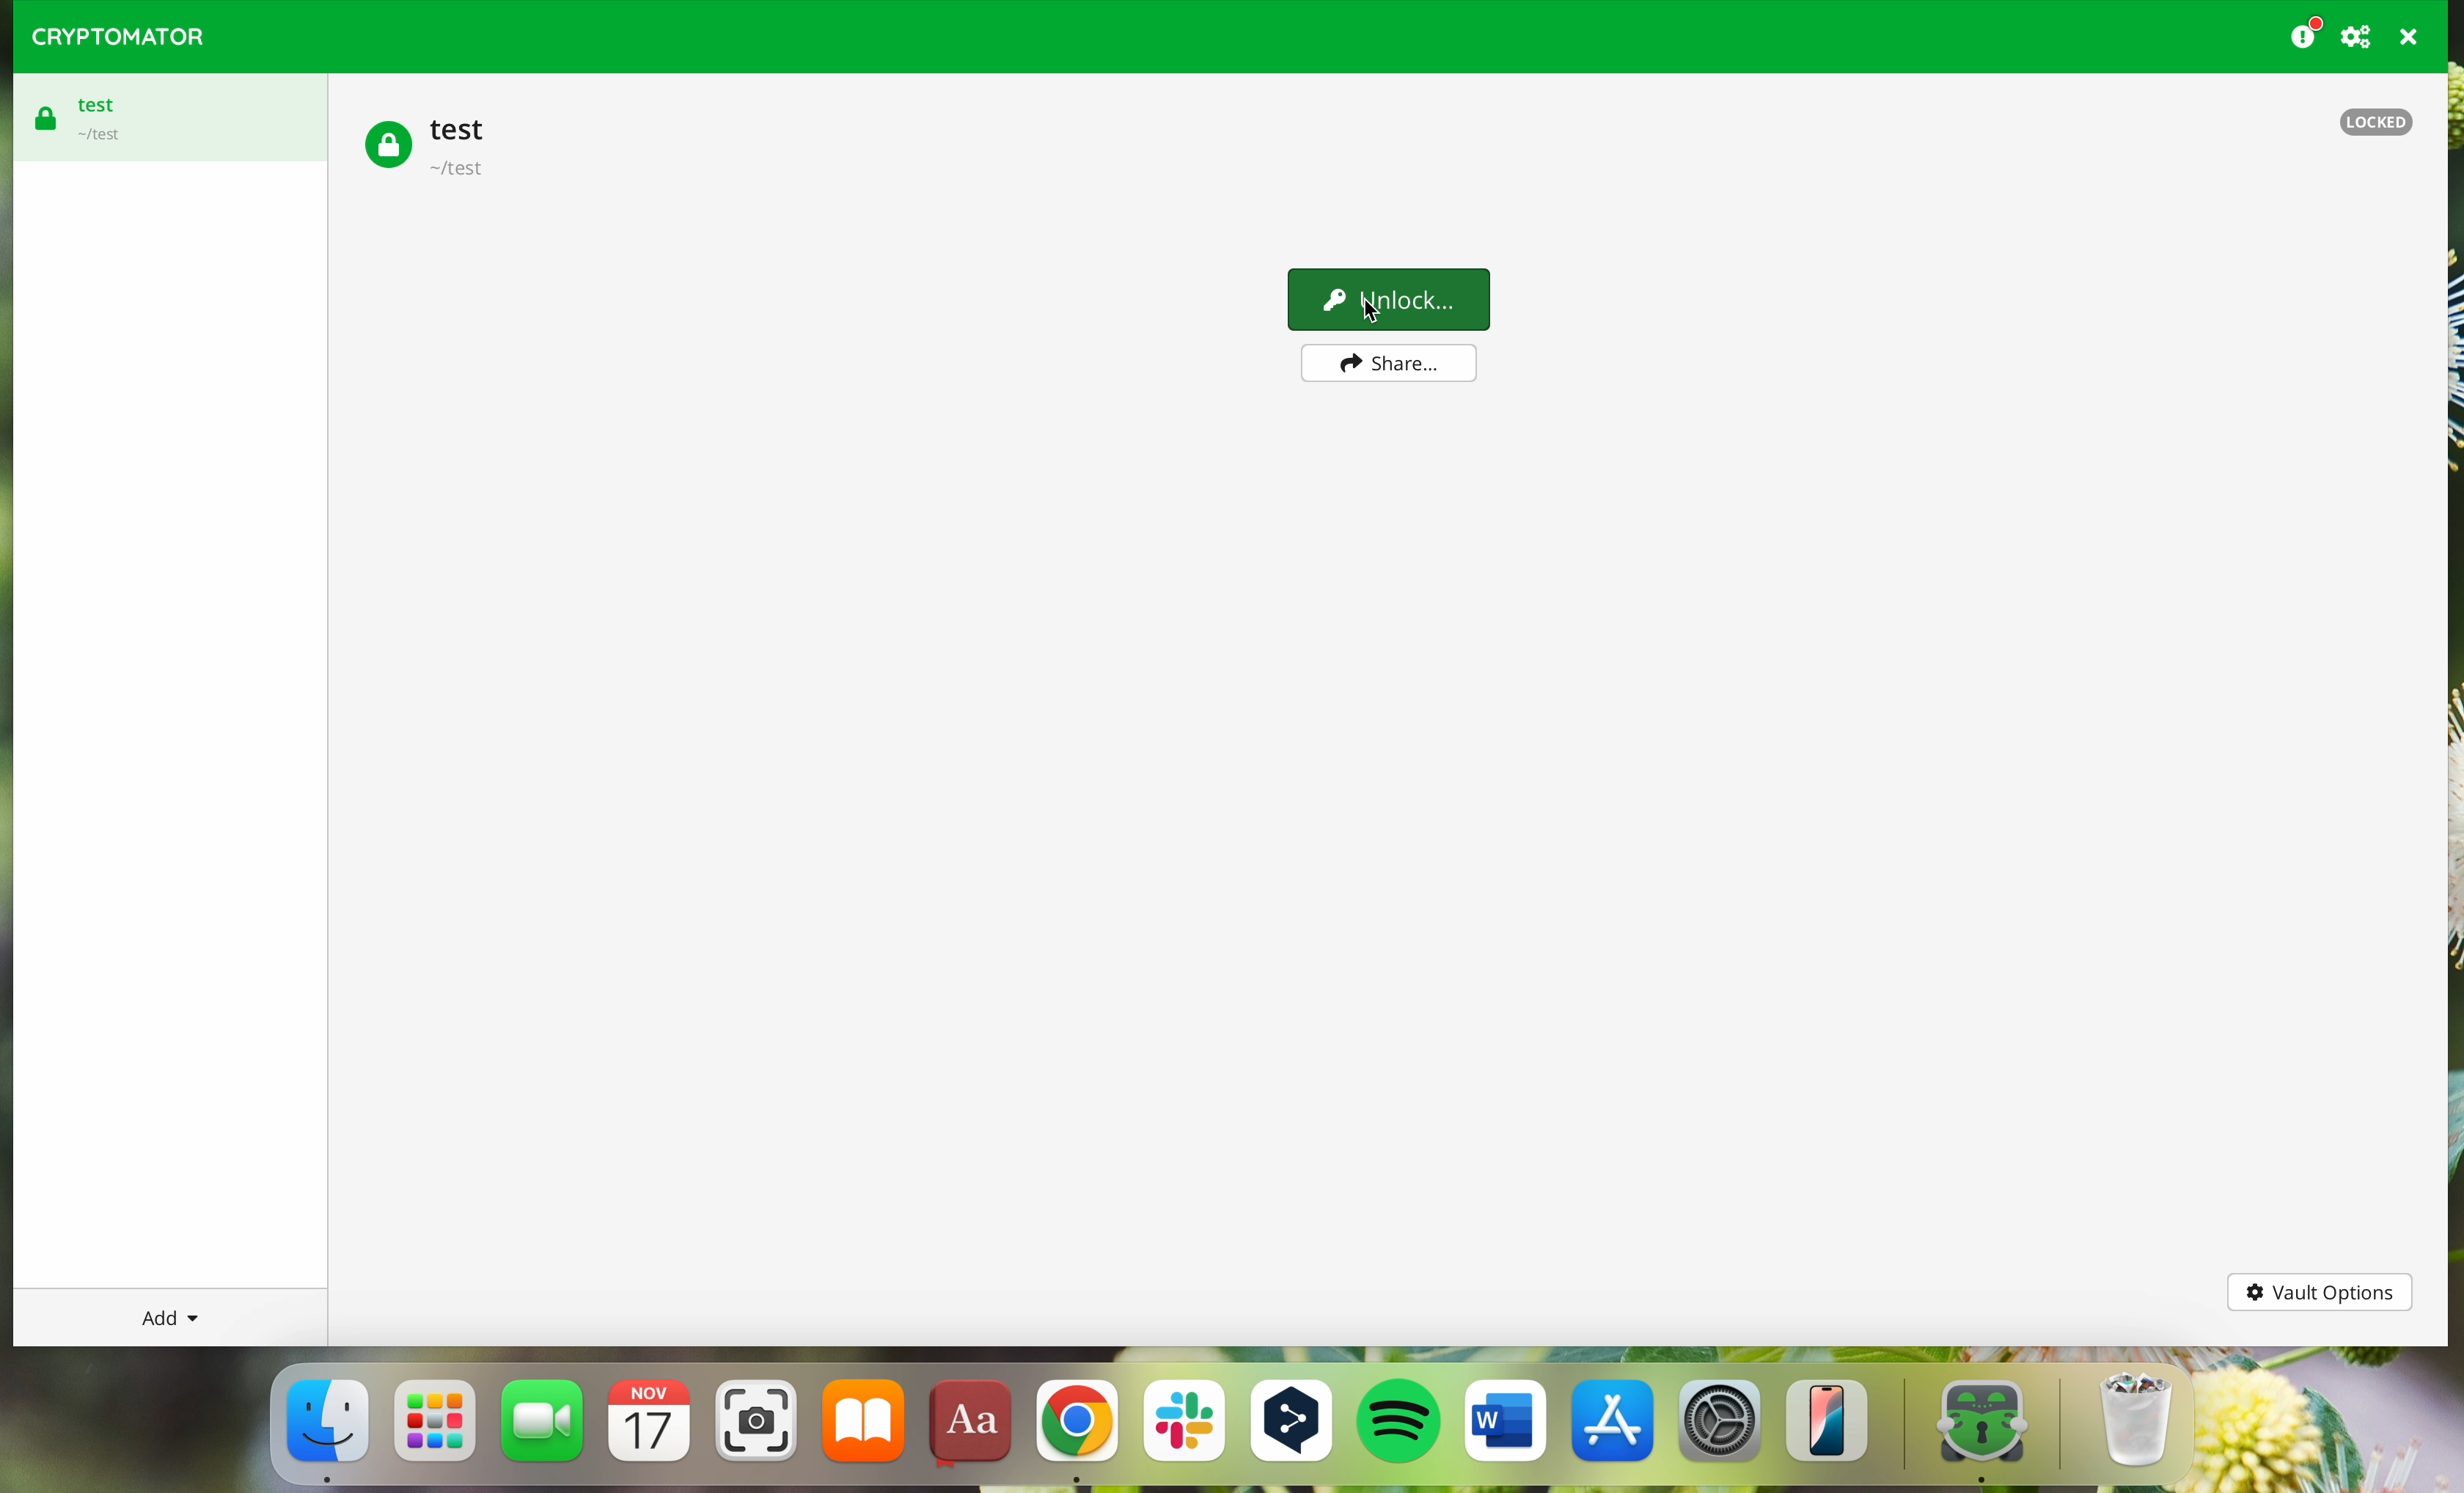  Describe the element at coordinates (434, 143) in the screenshot. I see `test vault` at that location.